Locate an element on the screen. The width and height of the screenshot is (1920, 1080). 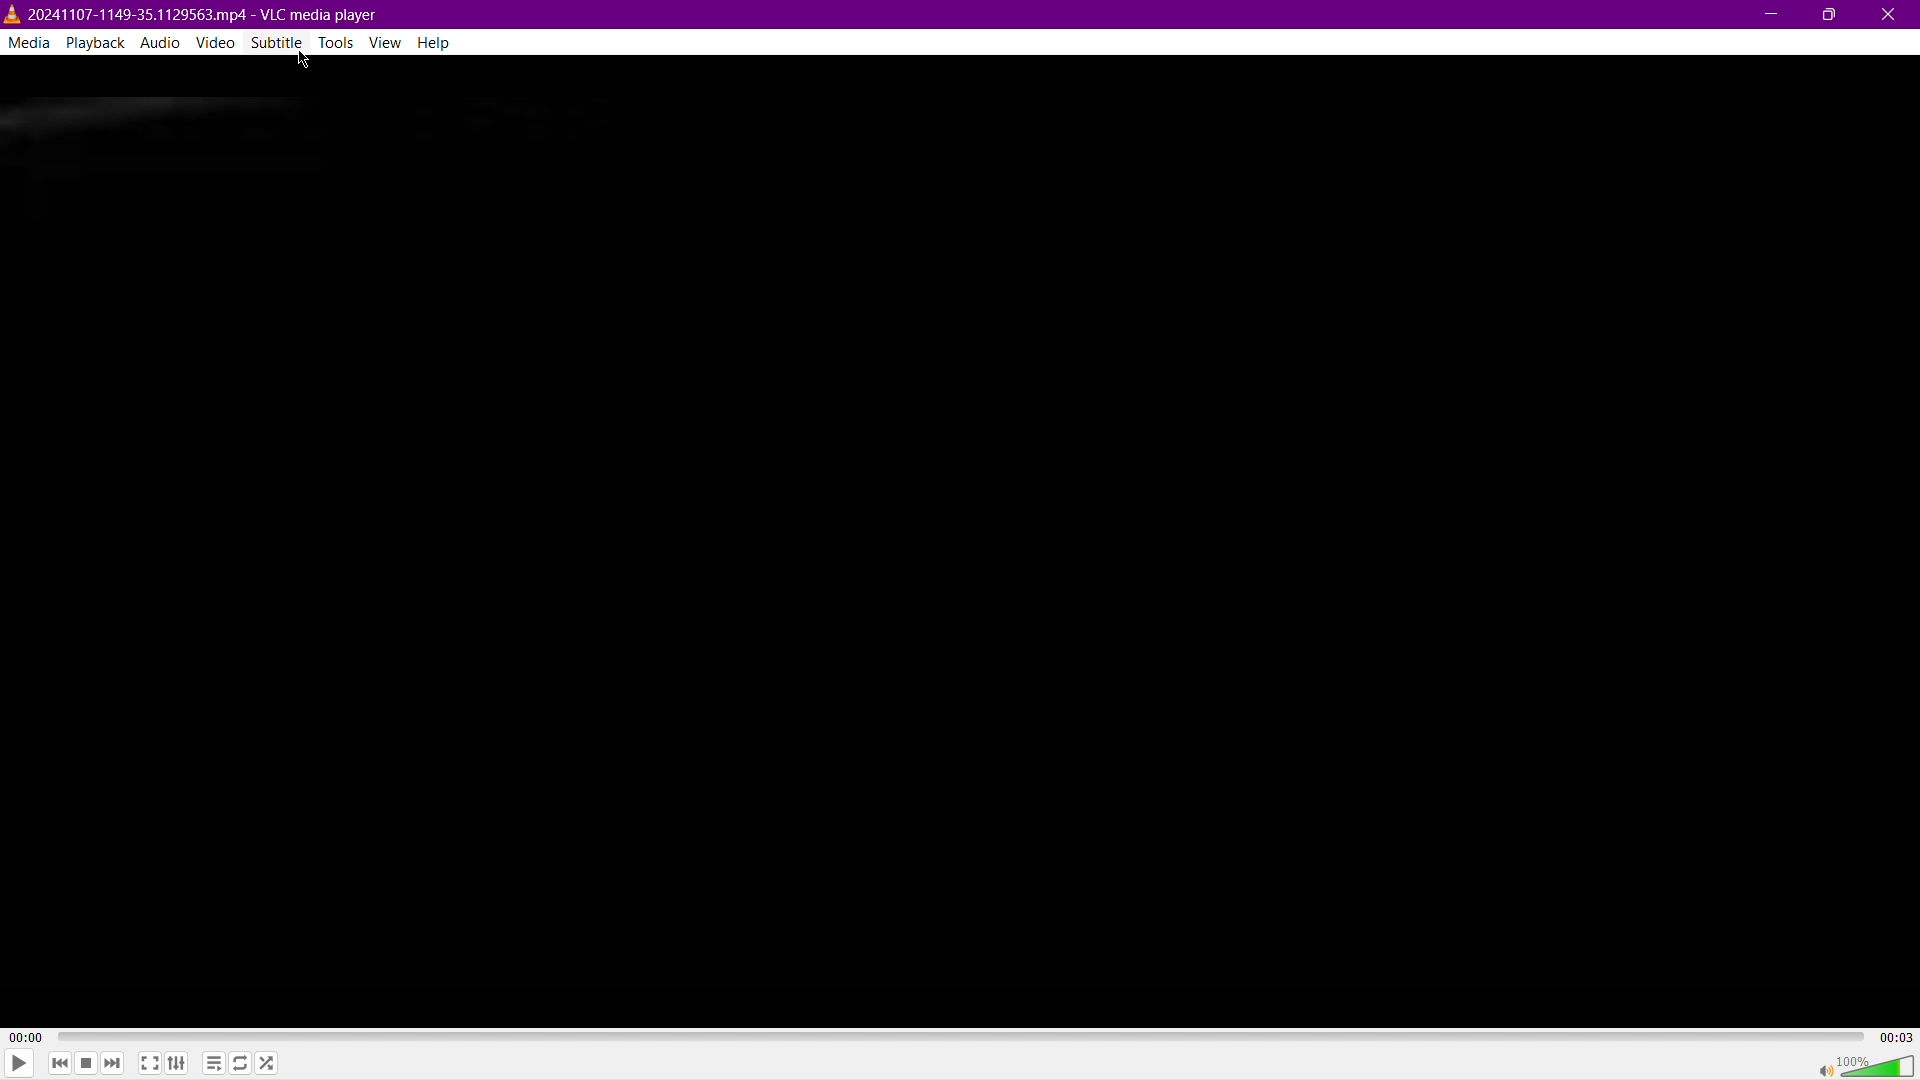
Skip Back is located at coordinates (58, 1064).